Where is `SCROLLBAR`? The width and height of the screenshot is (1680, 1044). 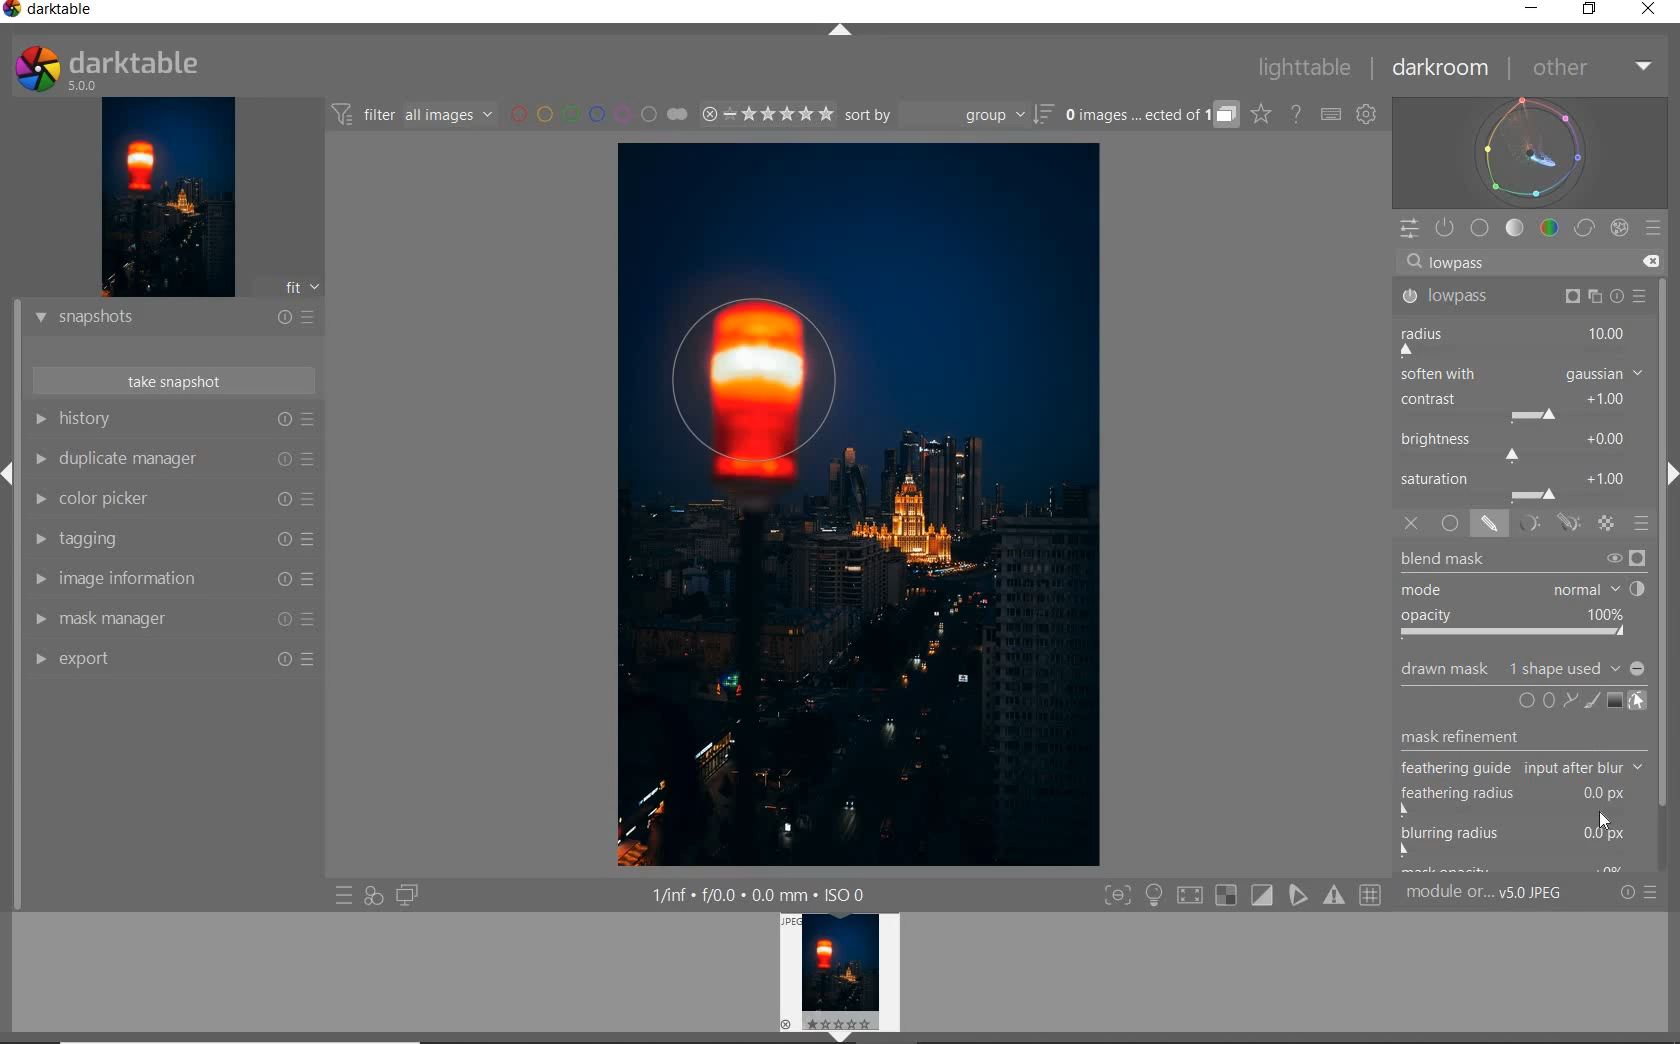 SCROLLBAR is located at coordinates (1670, 571).